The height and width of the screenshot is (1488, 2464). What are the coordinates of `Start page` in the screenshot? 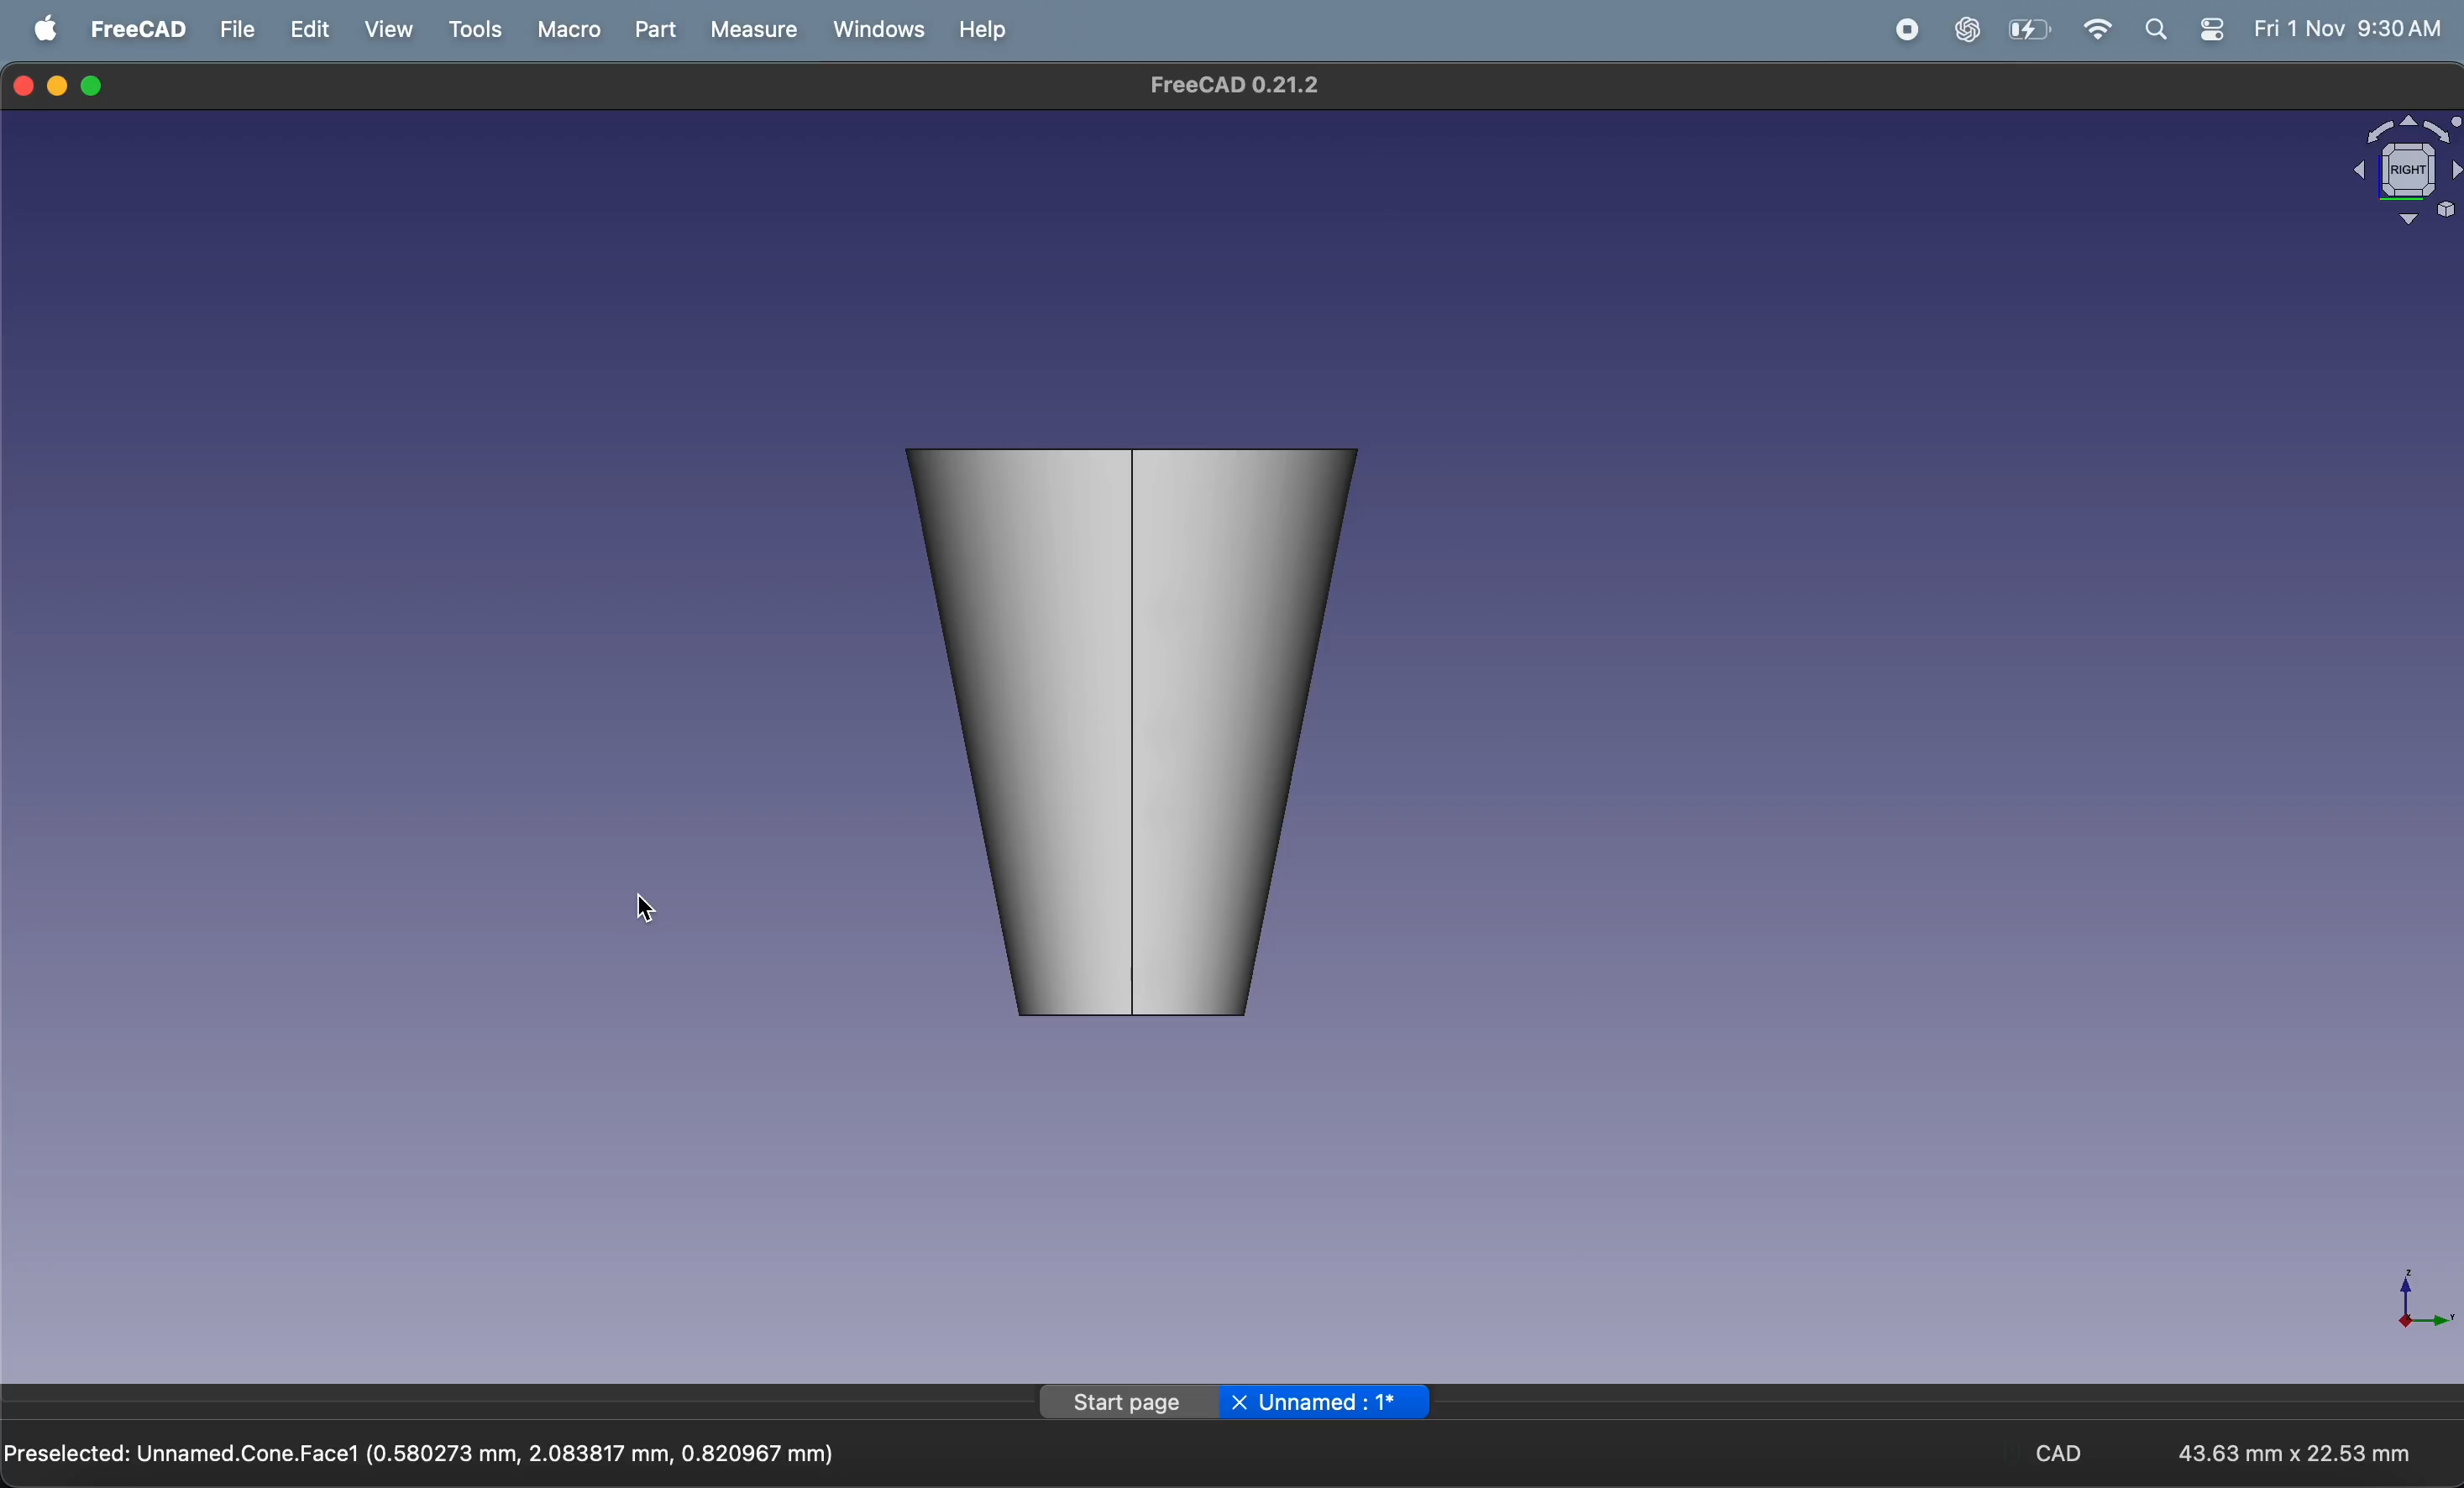 It's located at (1128, 1403).